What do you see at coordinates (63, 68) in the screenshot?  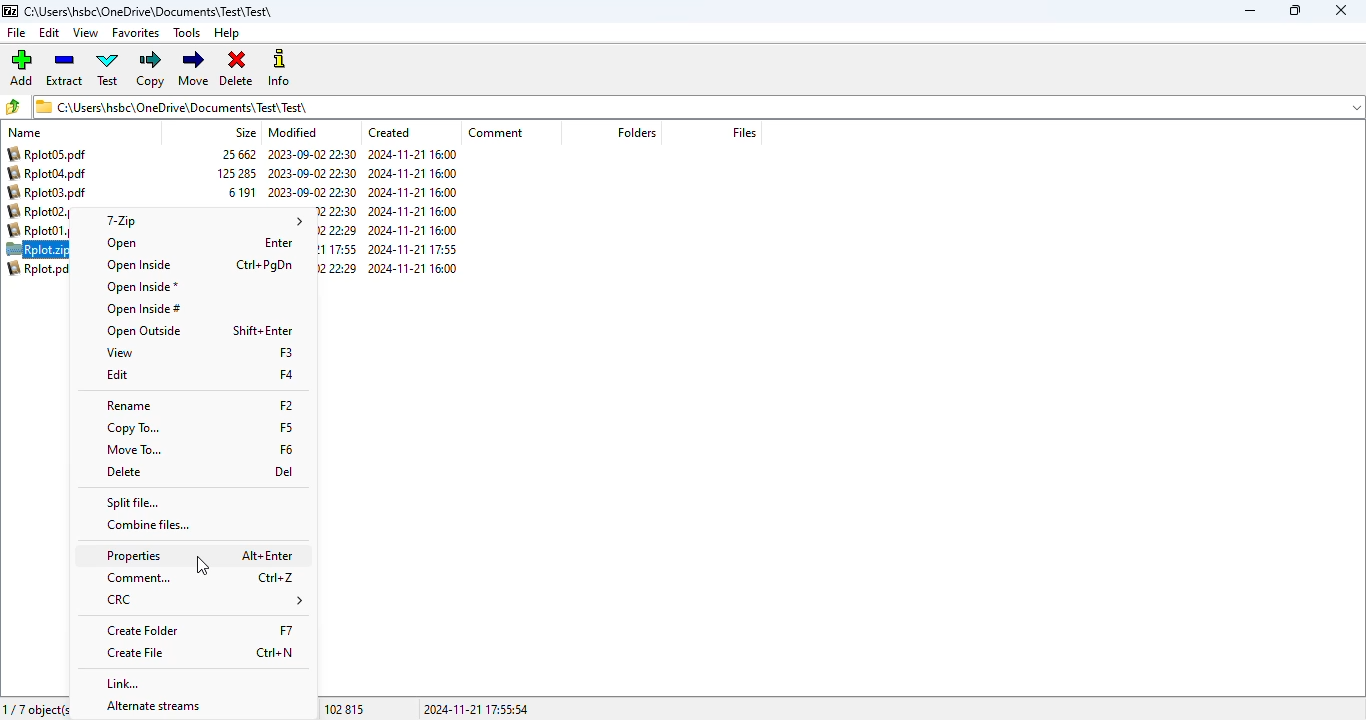 I see `extract` at bounding box center [63, 68].